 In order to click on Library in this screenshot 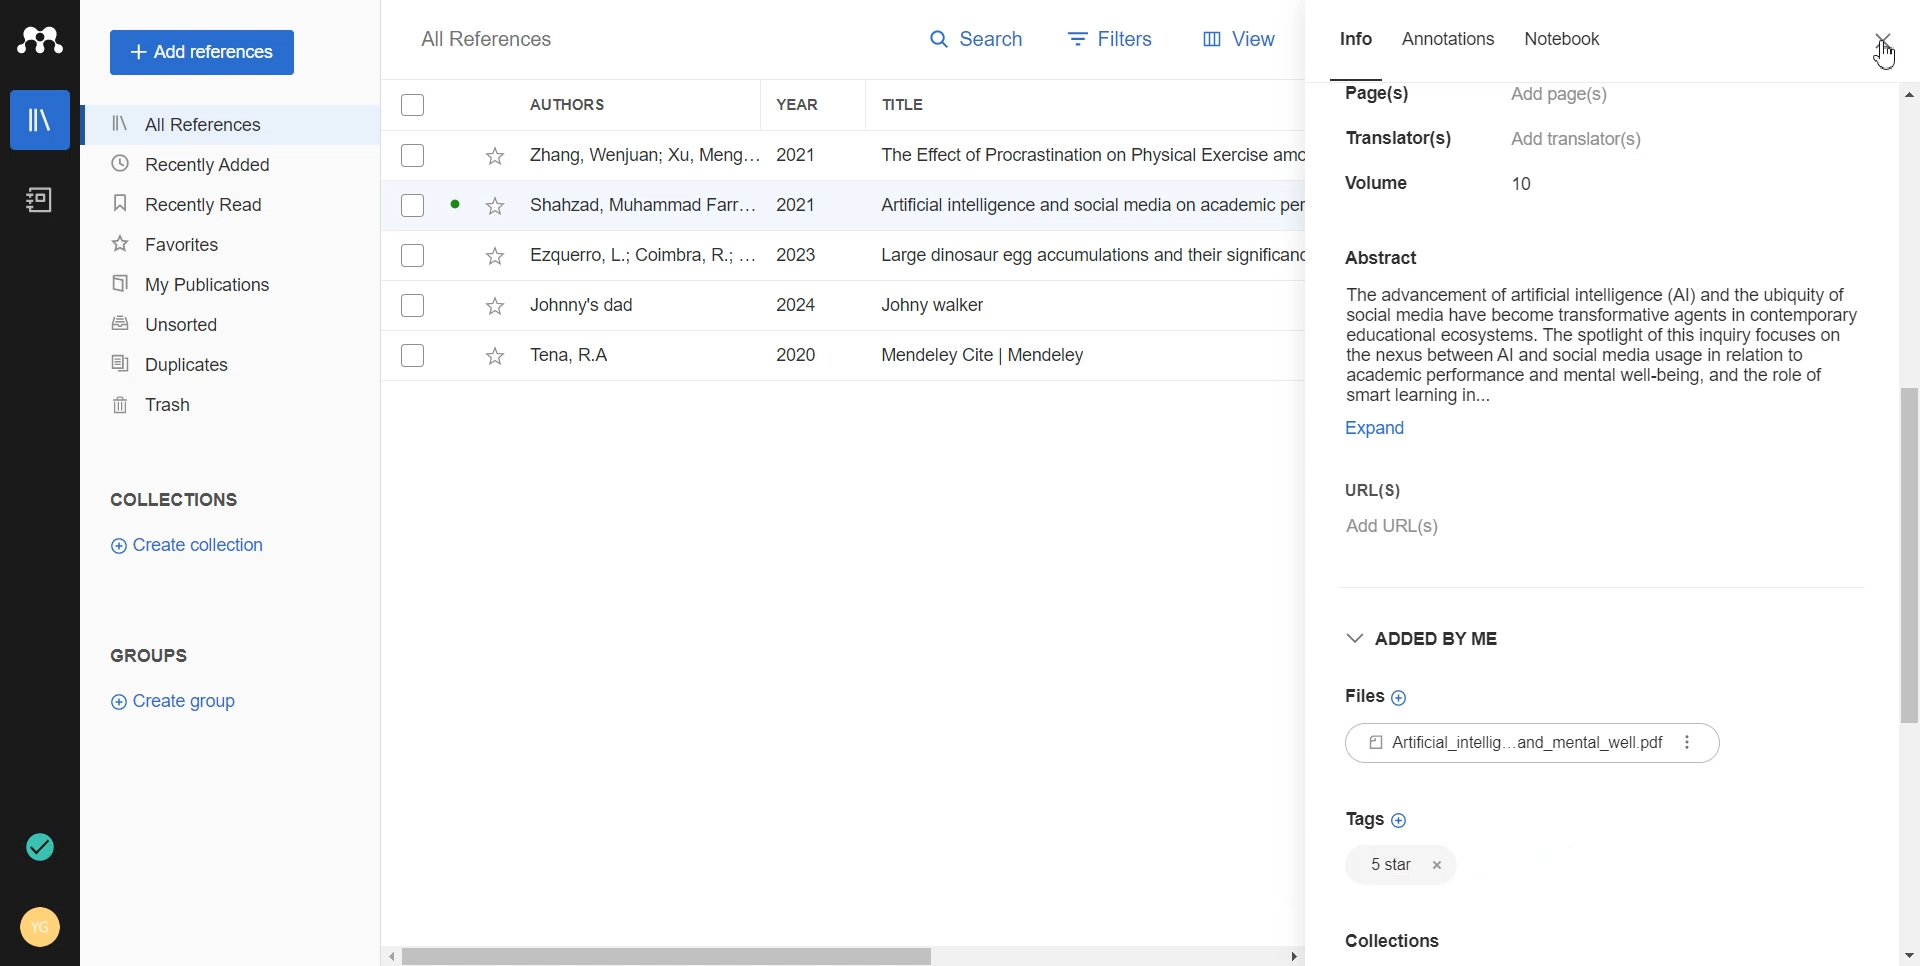, I will do `click(41, 120)`.